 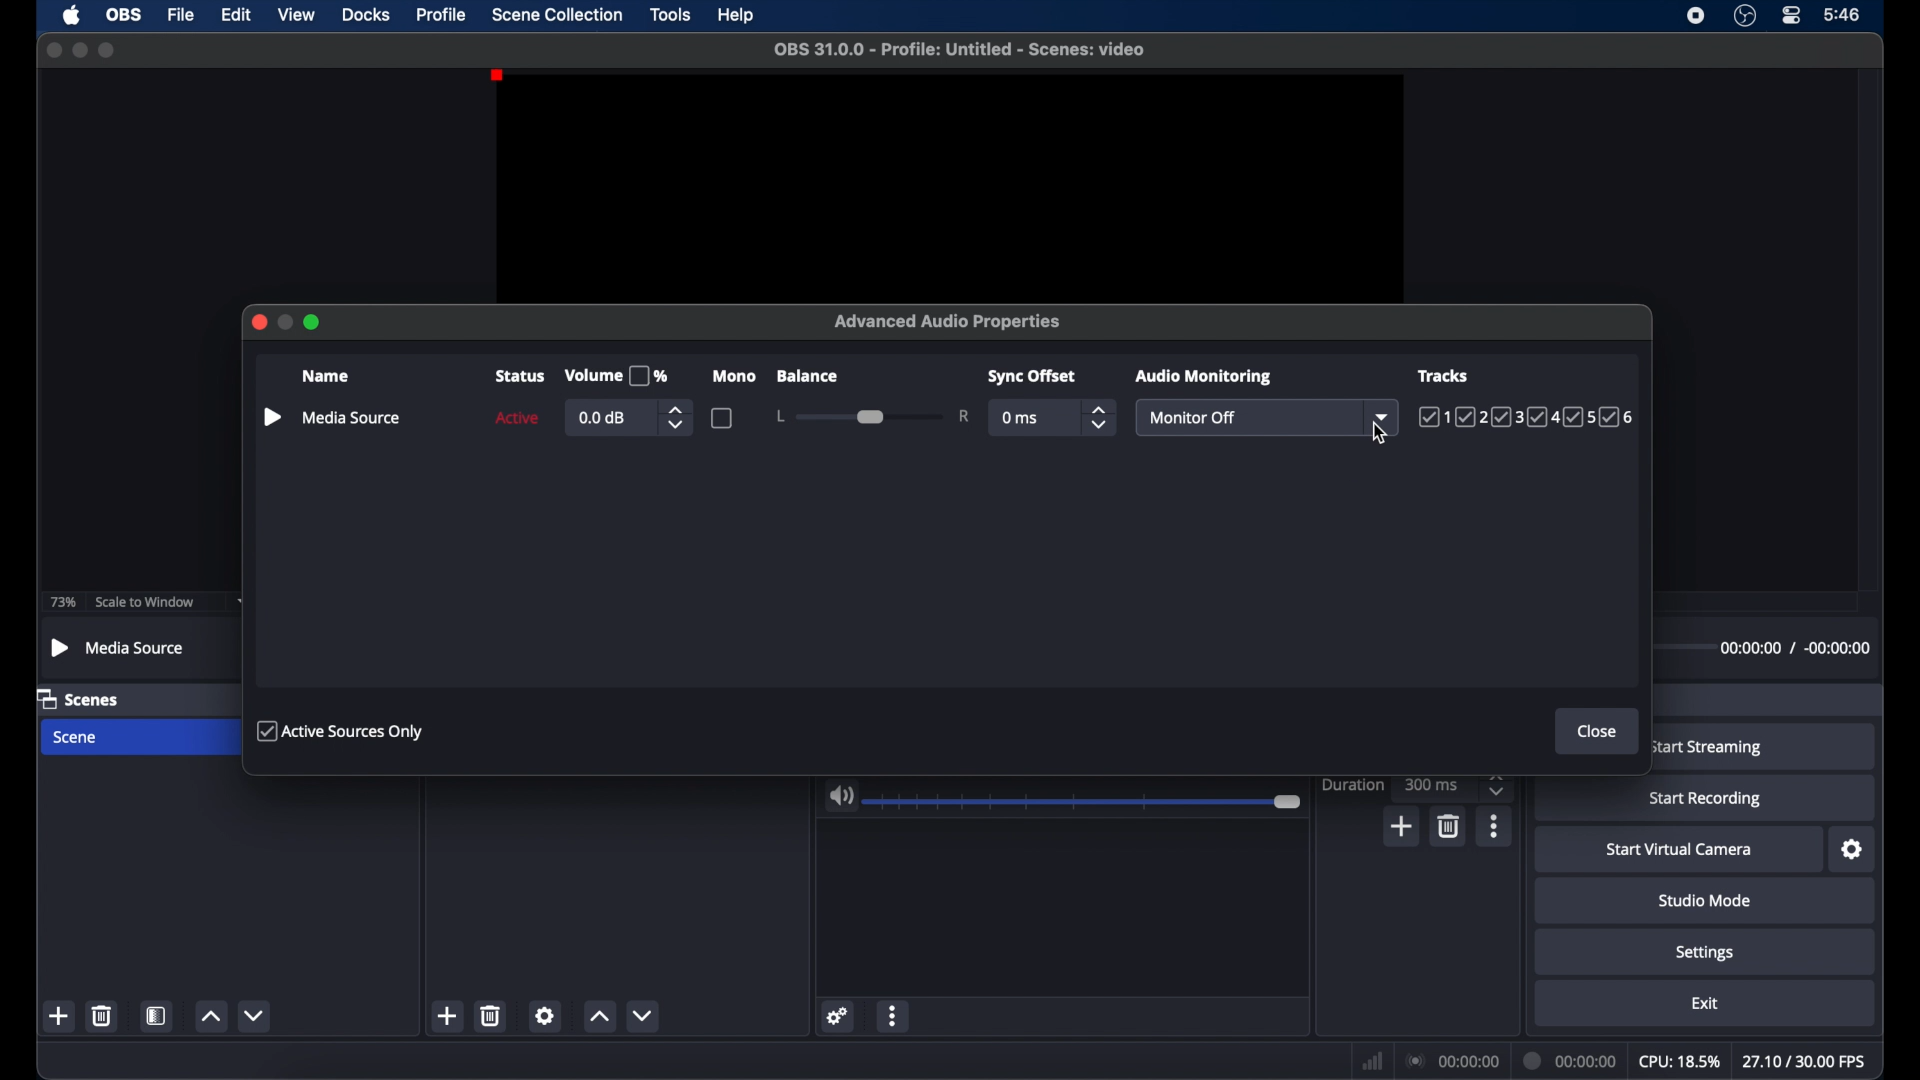 I want to click on apple icon, so click(x=71, y=15).